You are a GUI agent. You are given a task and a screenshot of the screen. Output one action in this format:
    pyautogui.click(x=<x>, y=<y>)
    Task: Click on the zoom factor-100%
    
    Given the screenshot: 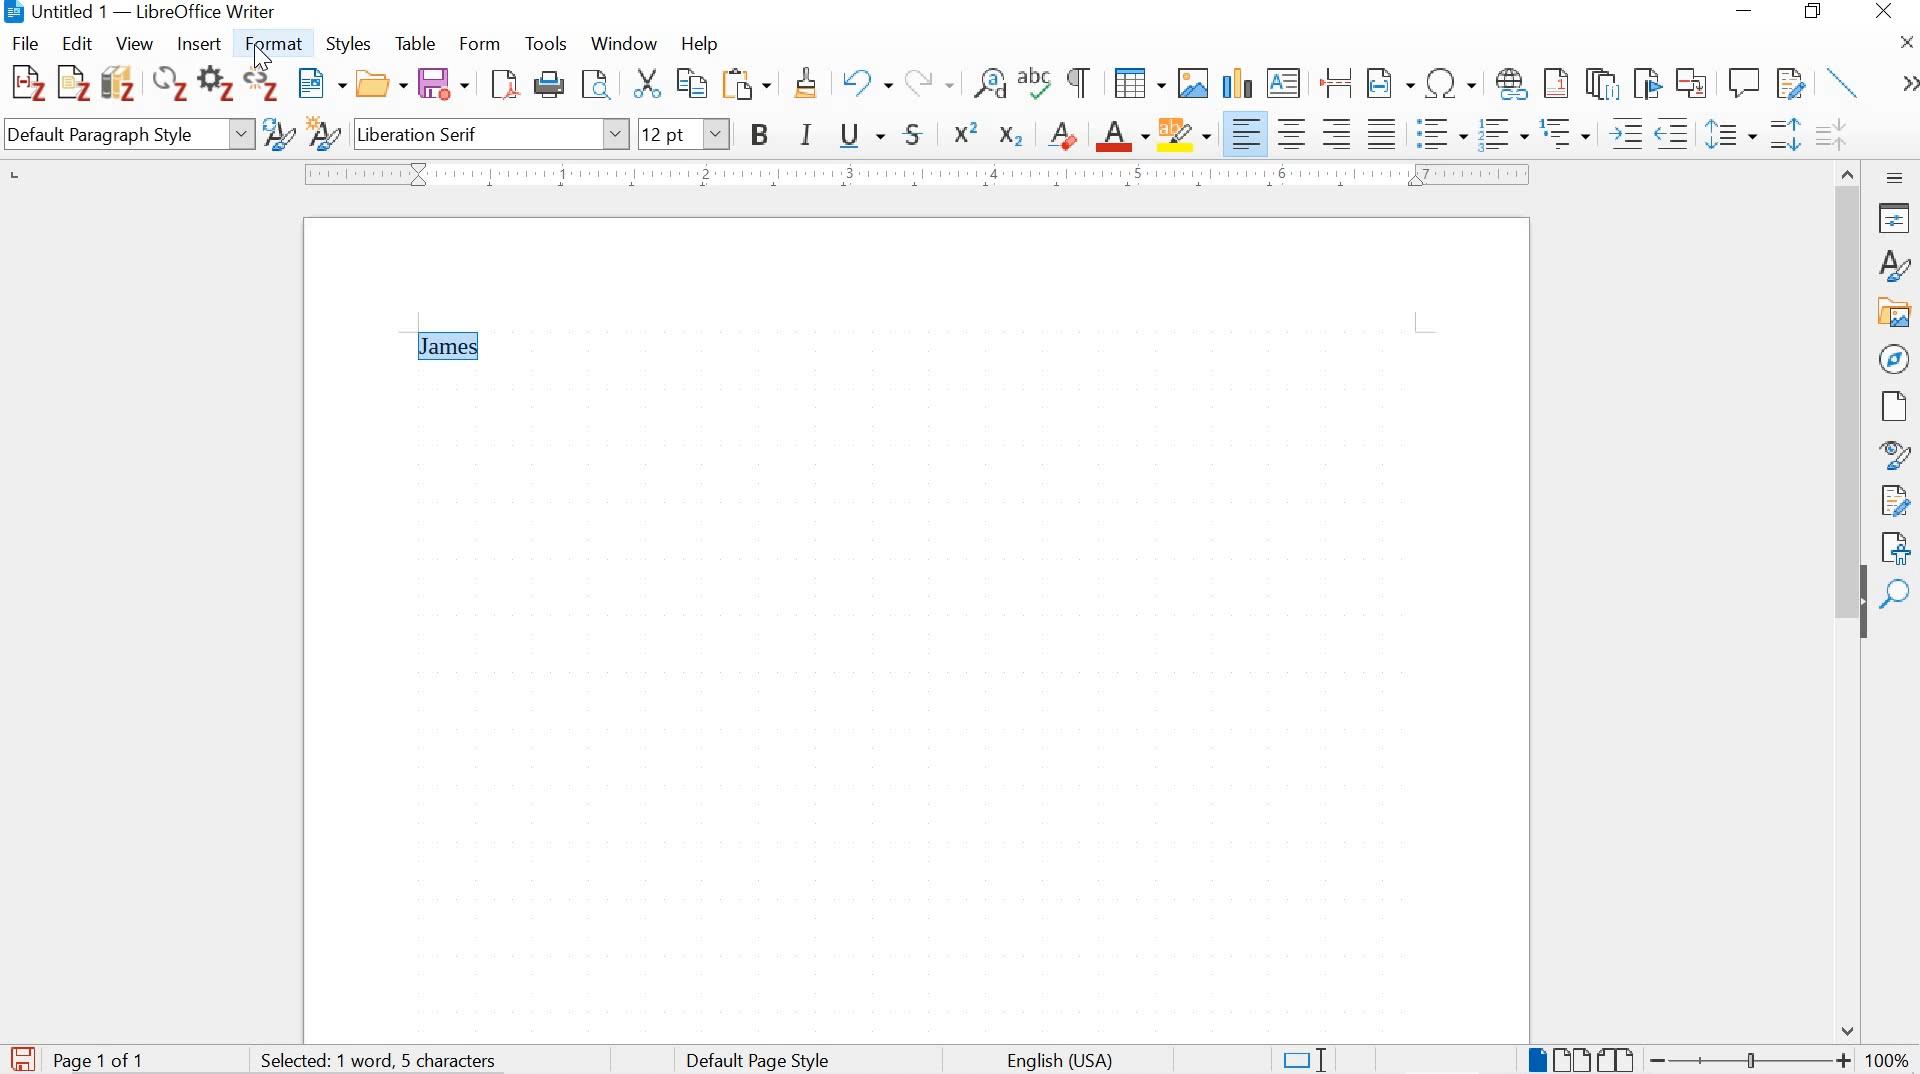 What is the action you would take?
    pyautogui.click(x=1888, y=1059)
    